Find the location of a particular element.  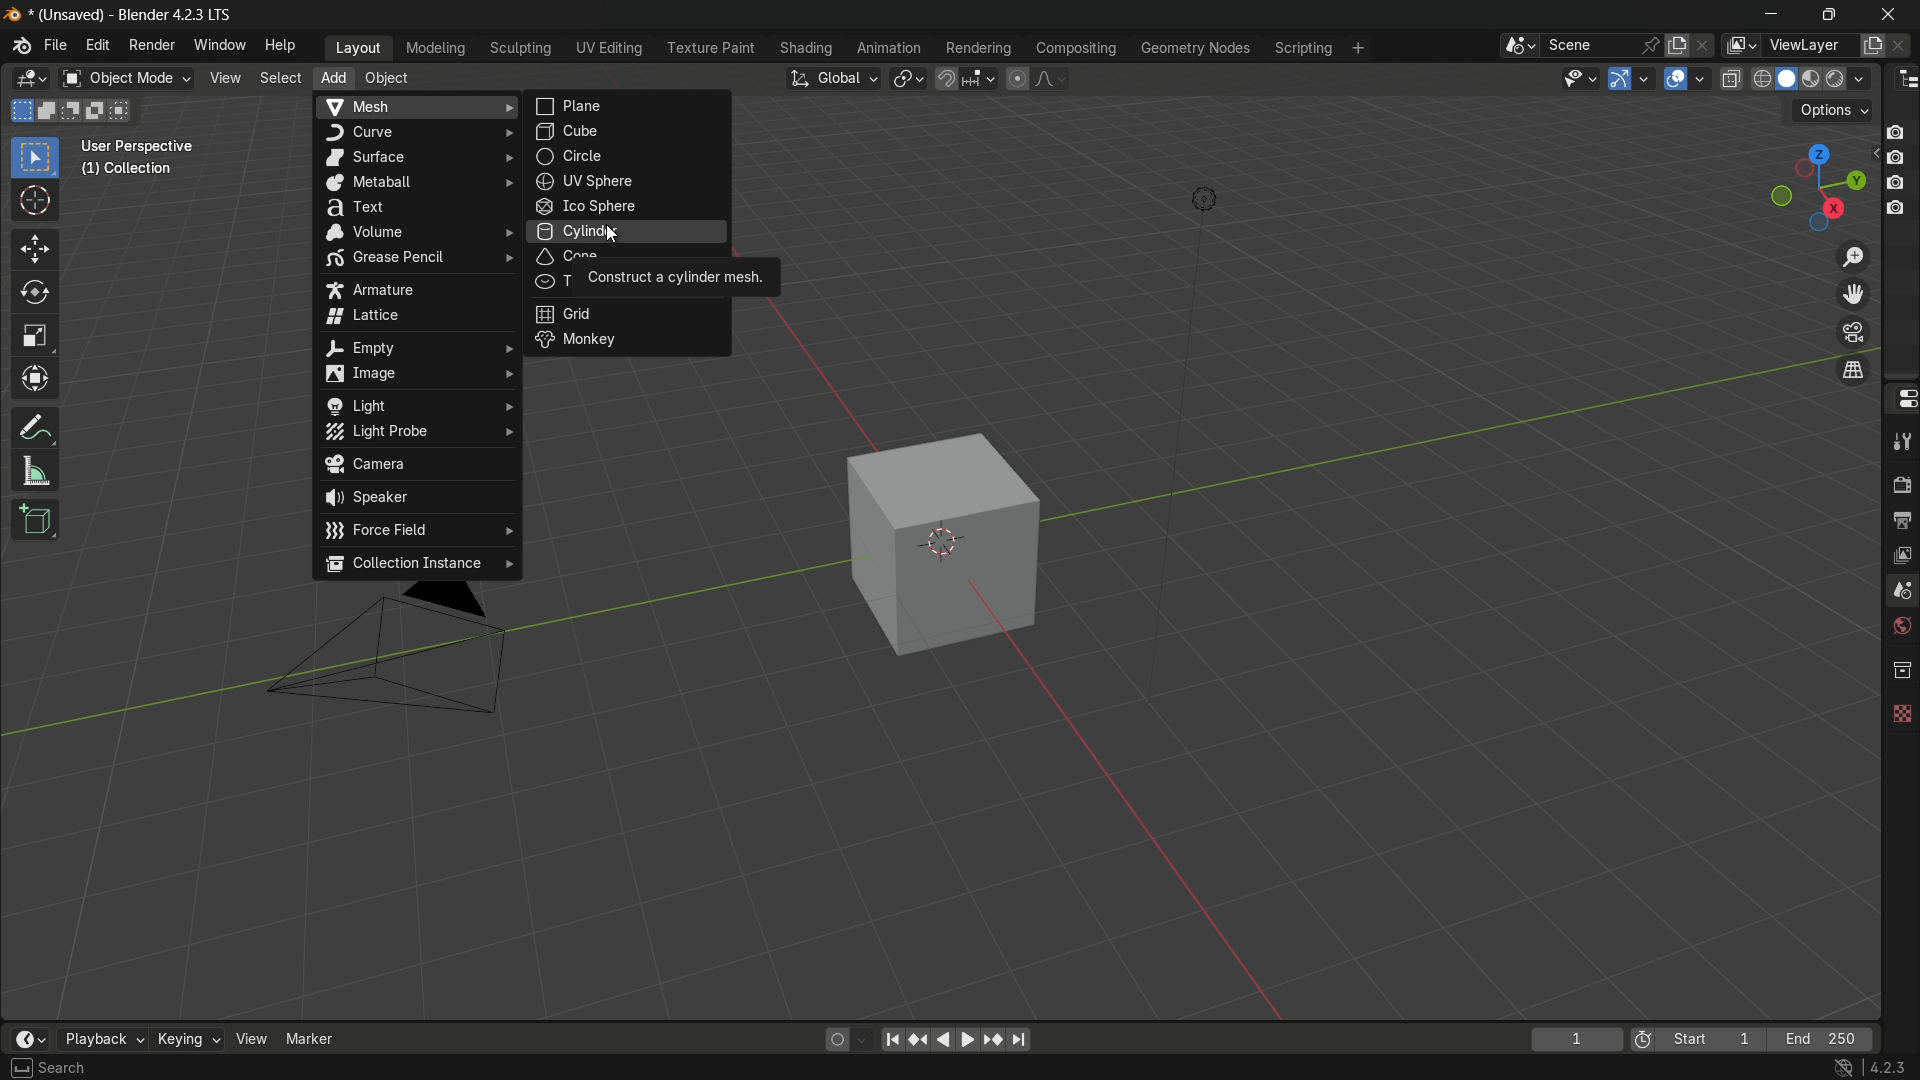

ico sphere is located at coordinates (627, 205).